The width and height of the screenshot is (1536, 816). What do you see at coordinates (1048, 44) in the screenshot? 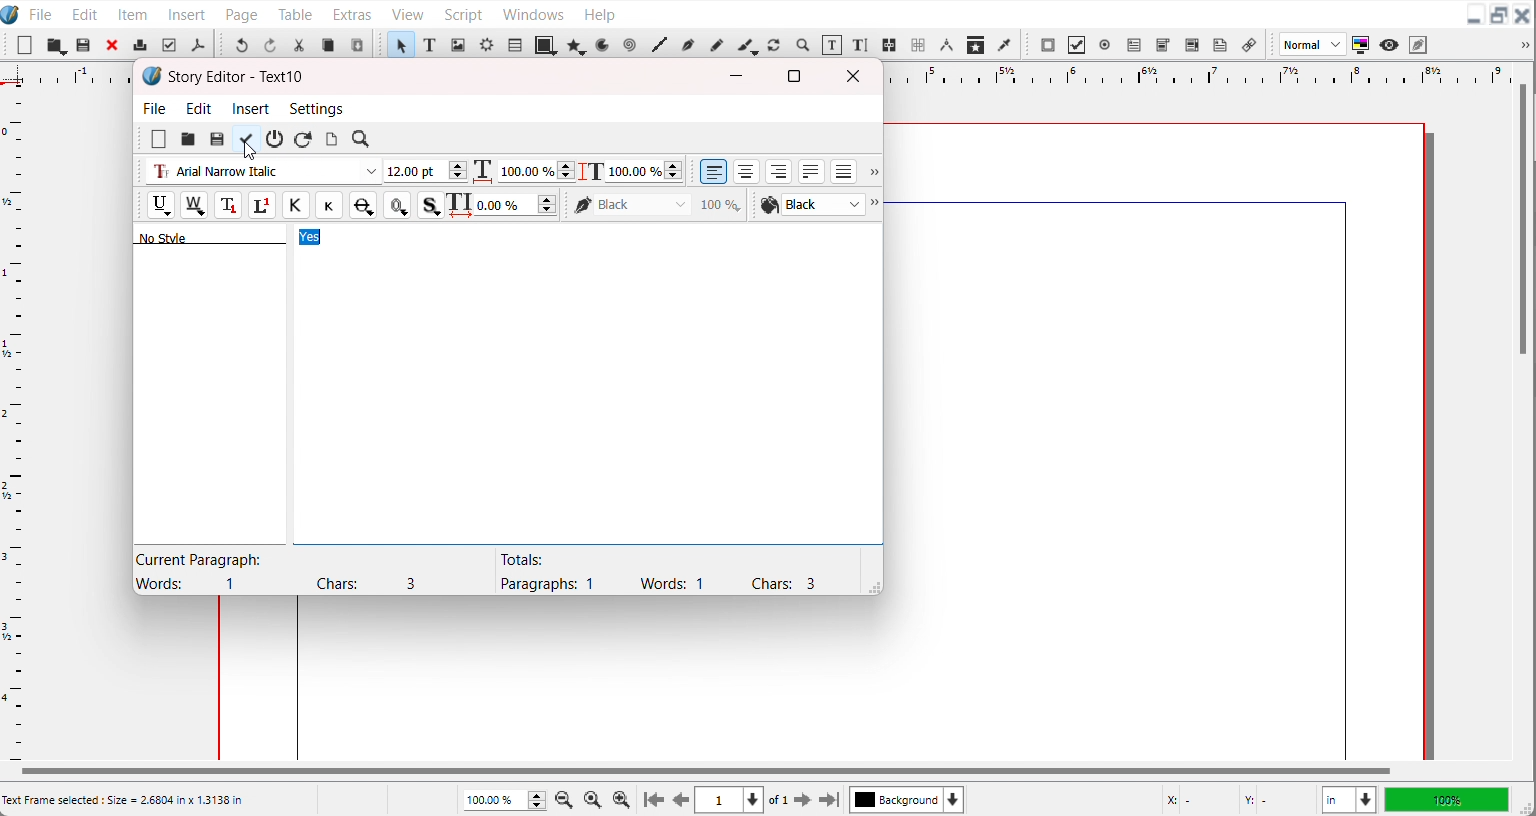
I see `PDF Push button` at bounding box center [1048, 44].